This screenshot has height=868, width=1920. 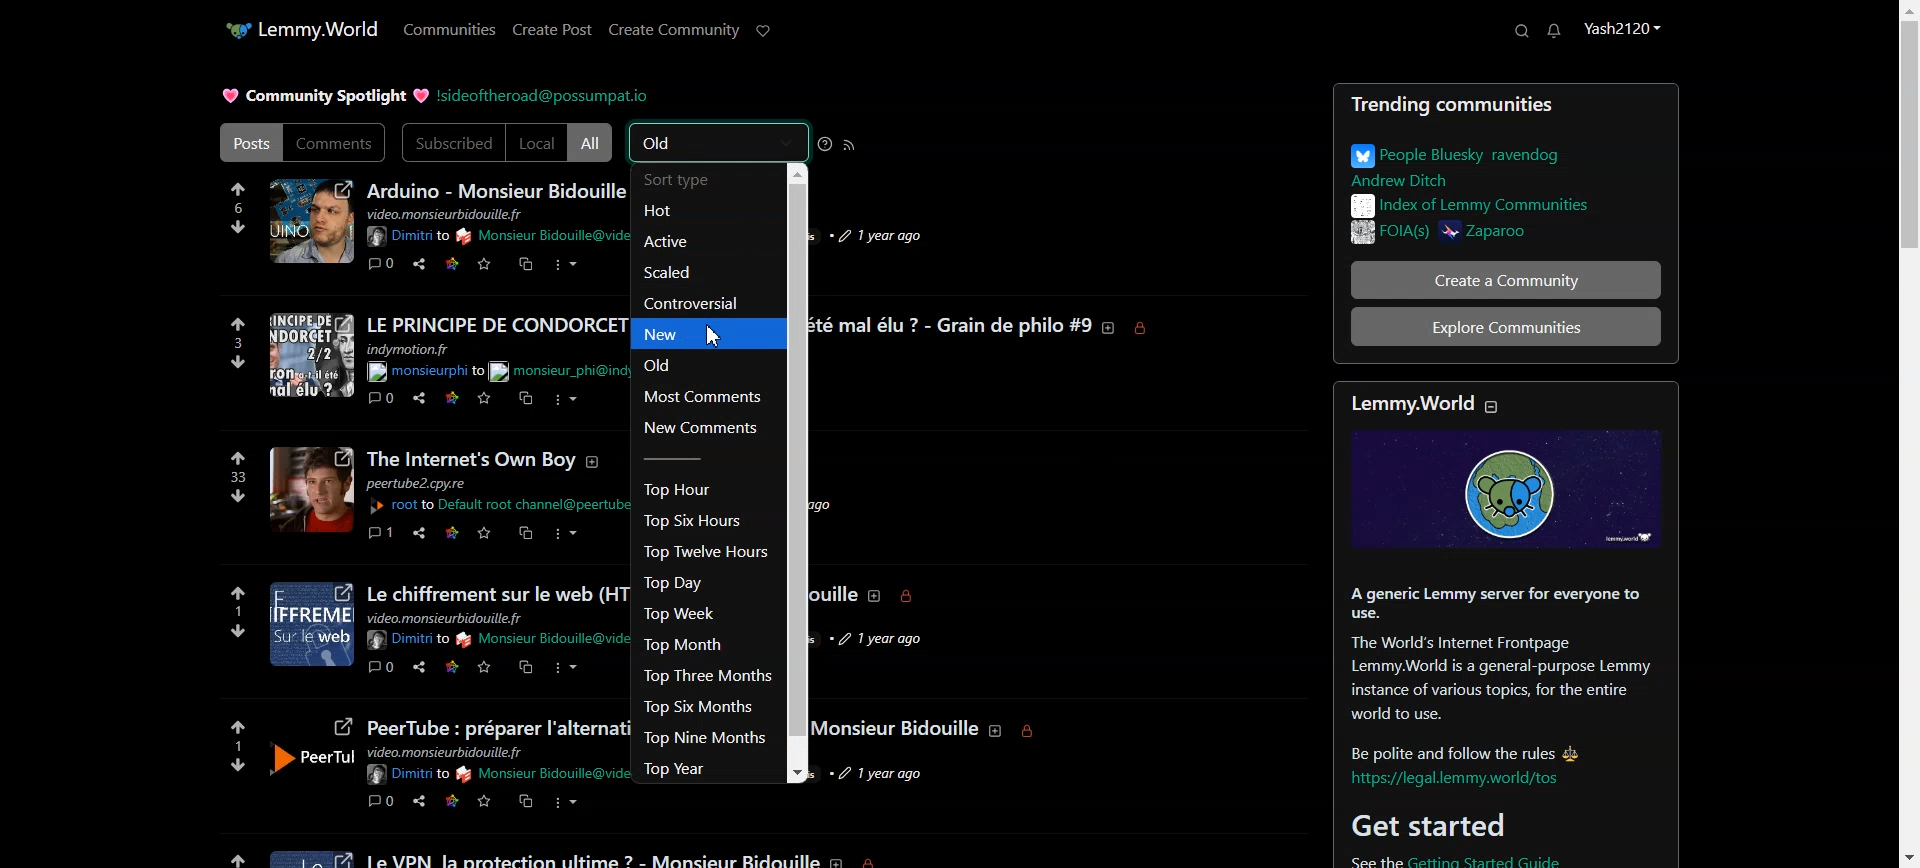 I want to click on text, so click(x=545, y=775).